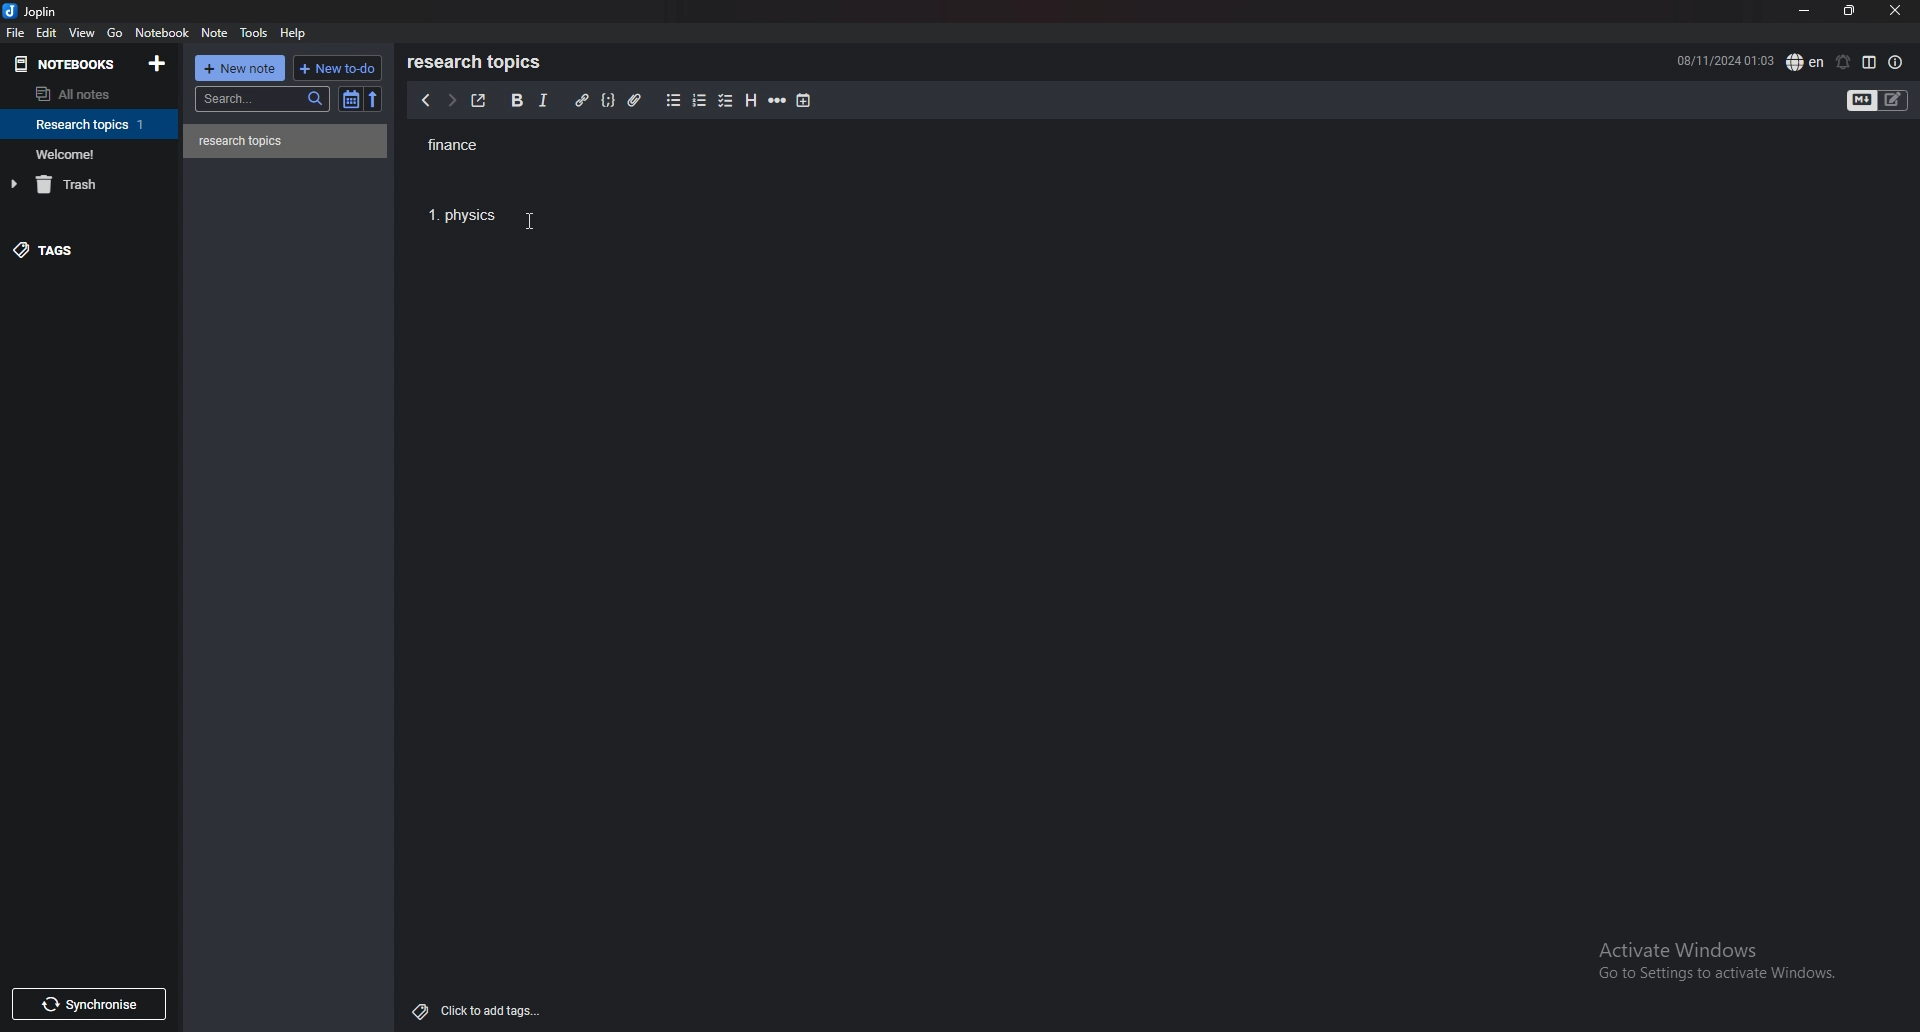  What do you see at coordinates (46, 32) in the screenshot?
I see `edit` at bounding box center [46, 32].